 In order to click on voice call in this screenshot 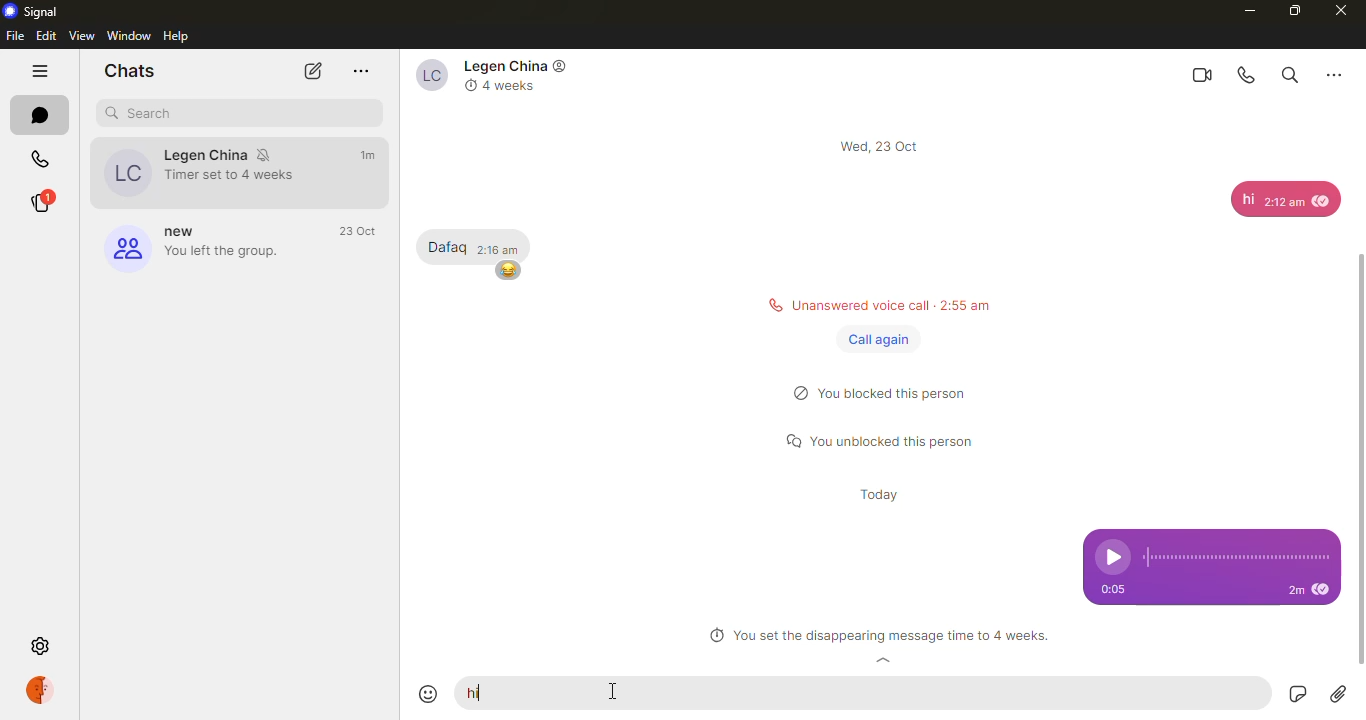, I will do `click(1248, 75)`.